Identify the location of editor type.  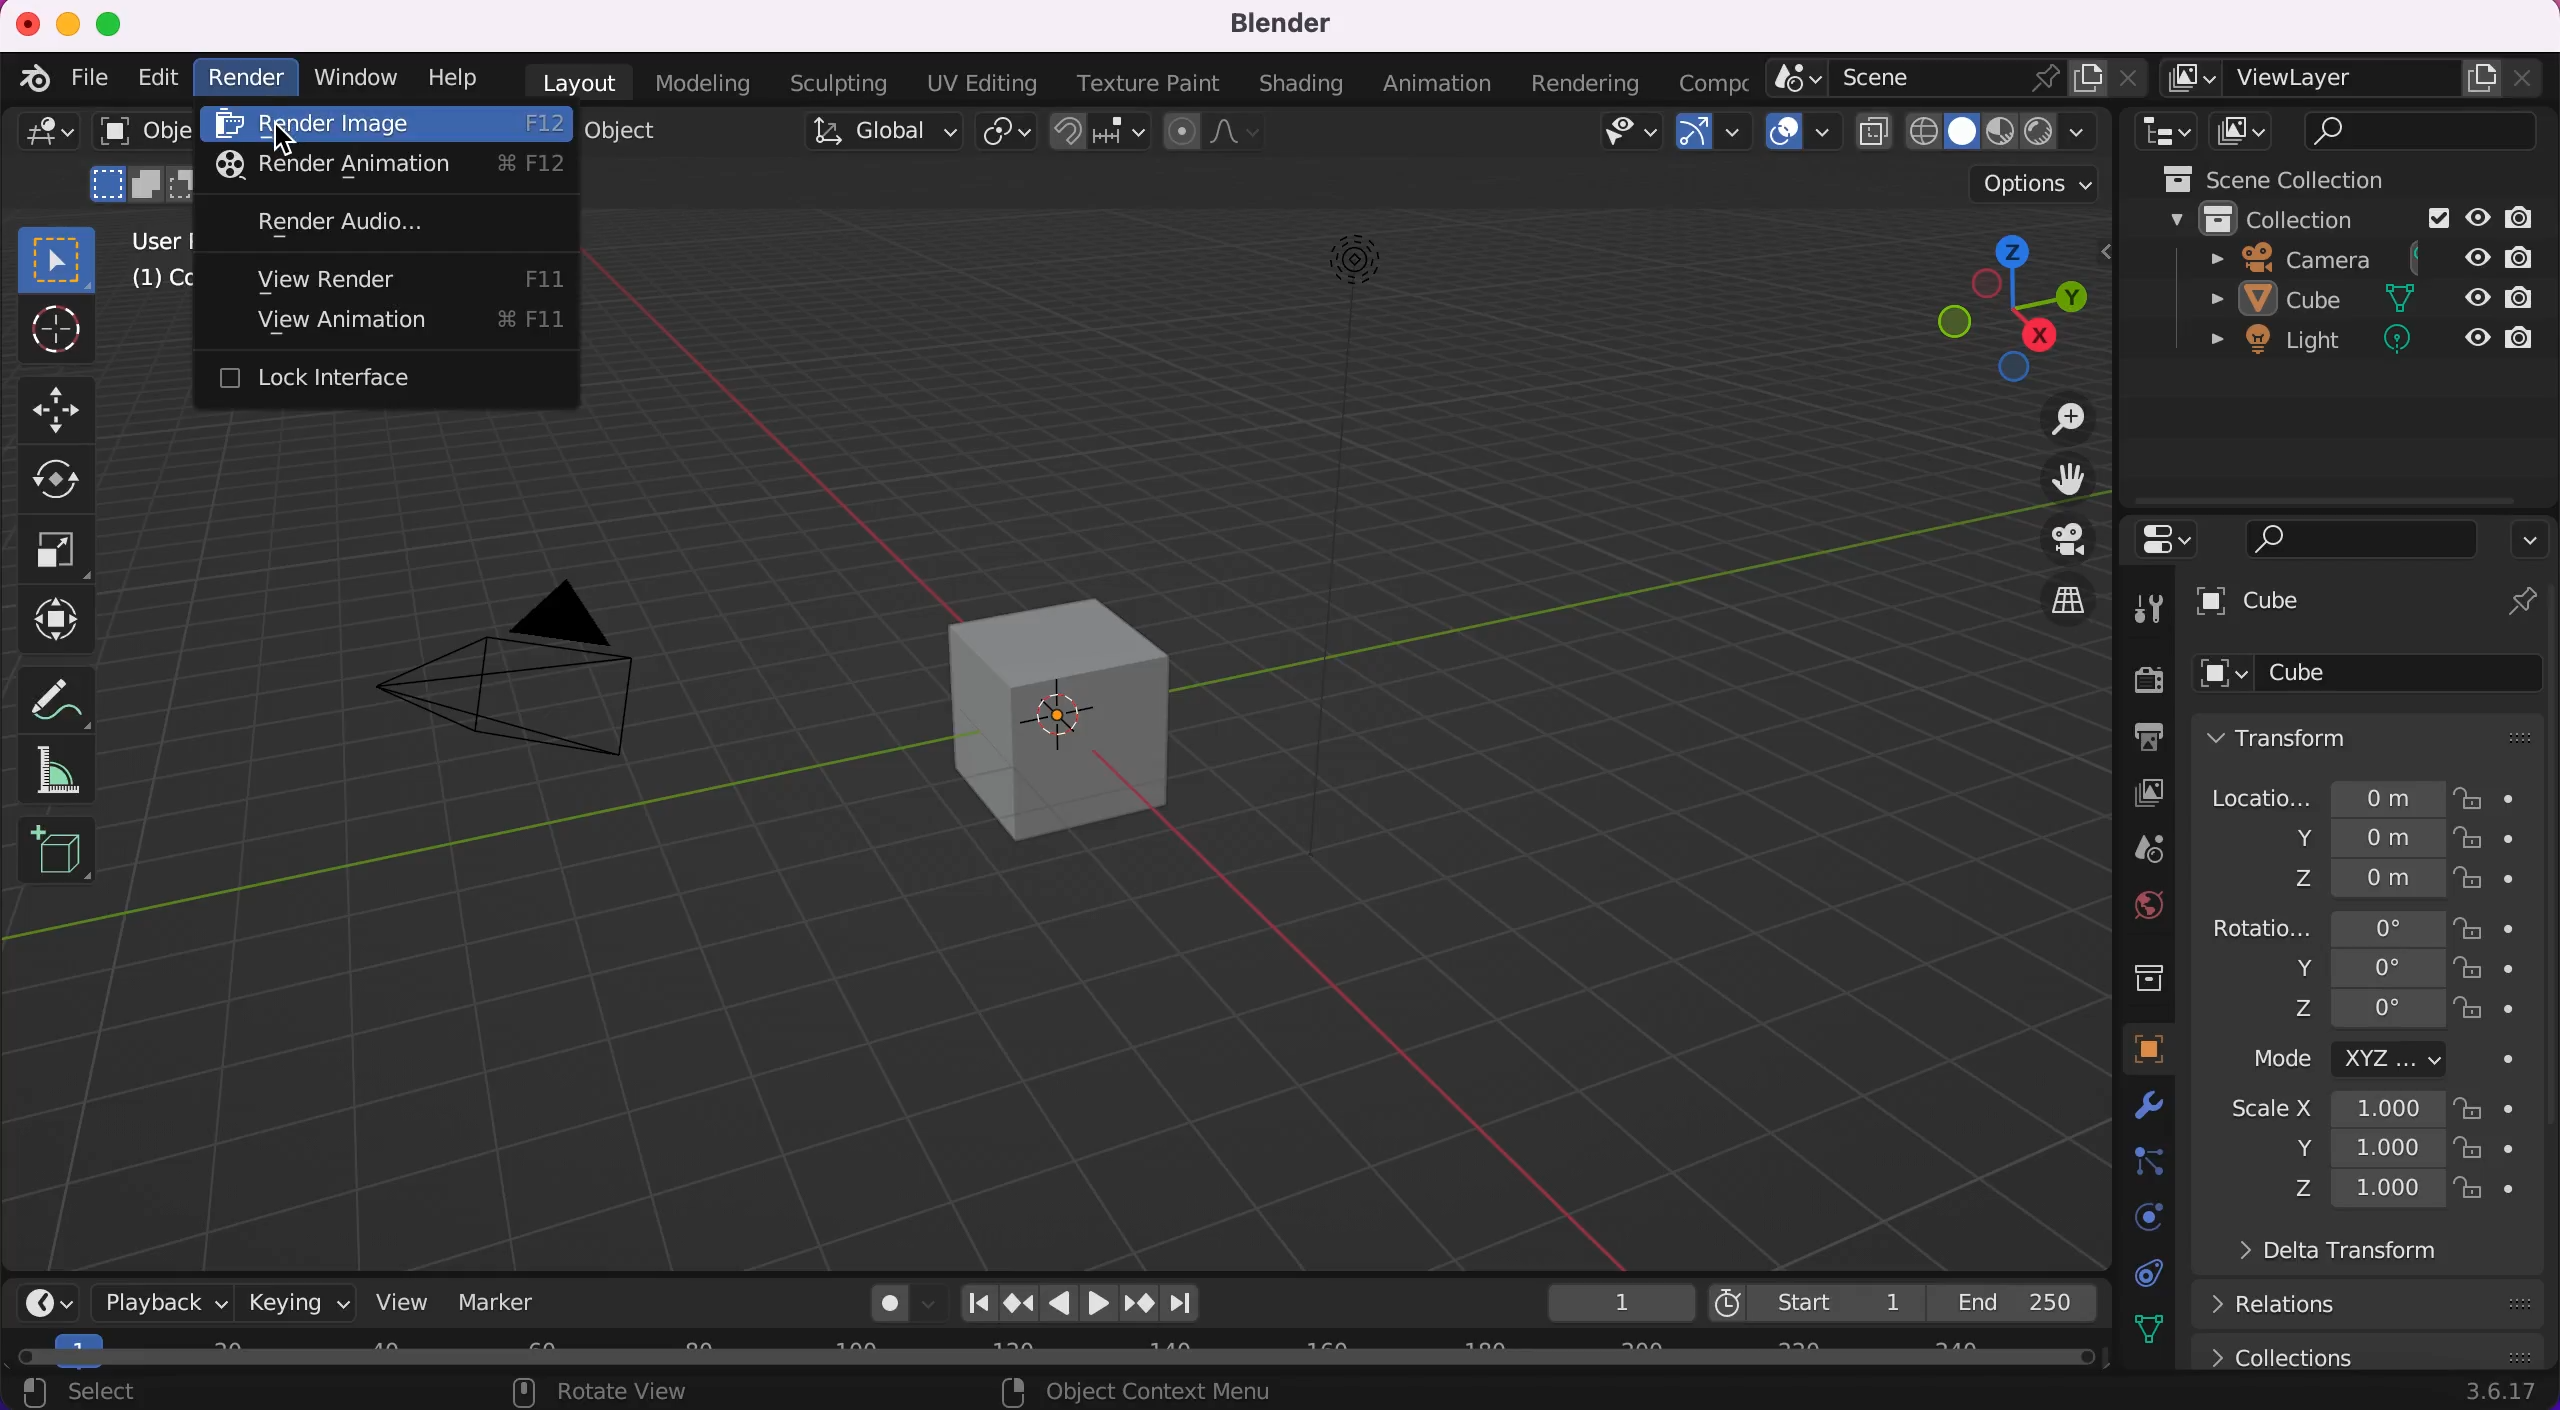
(40, 140).